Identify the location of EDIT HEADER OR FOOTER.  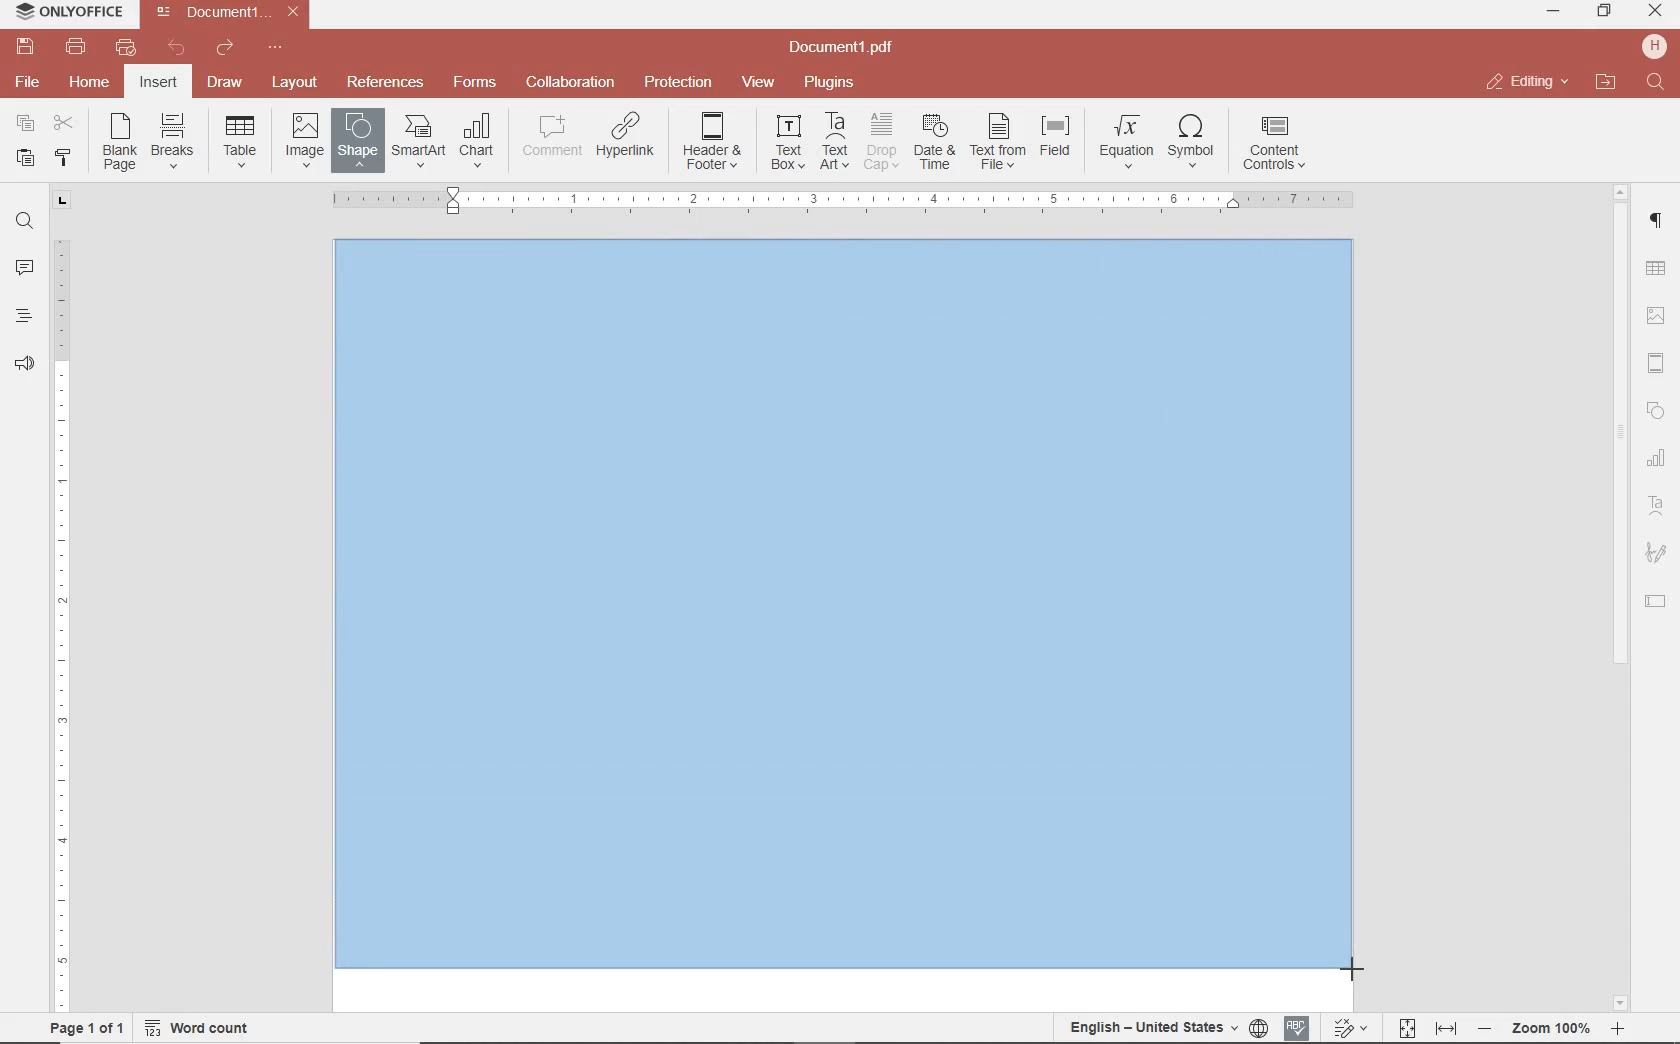
(714, 142).